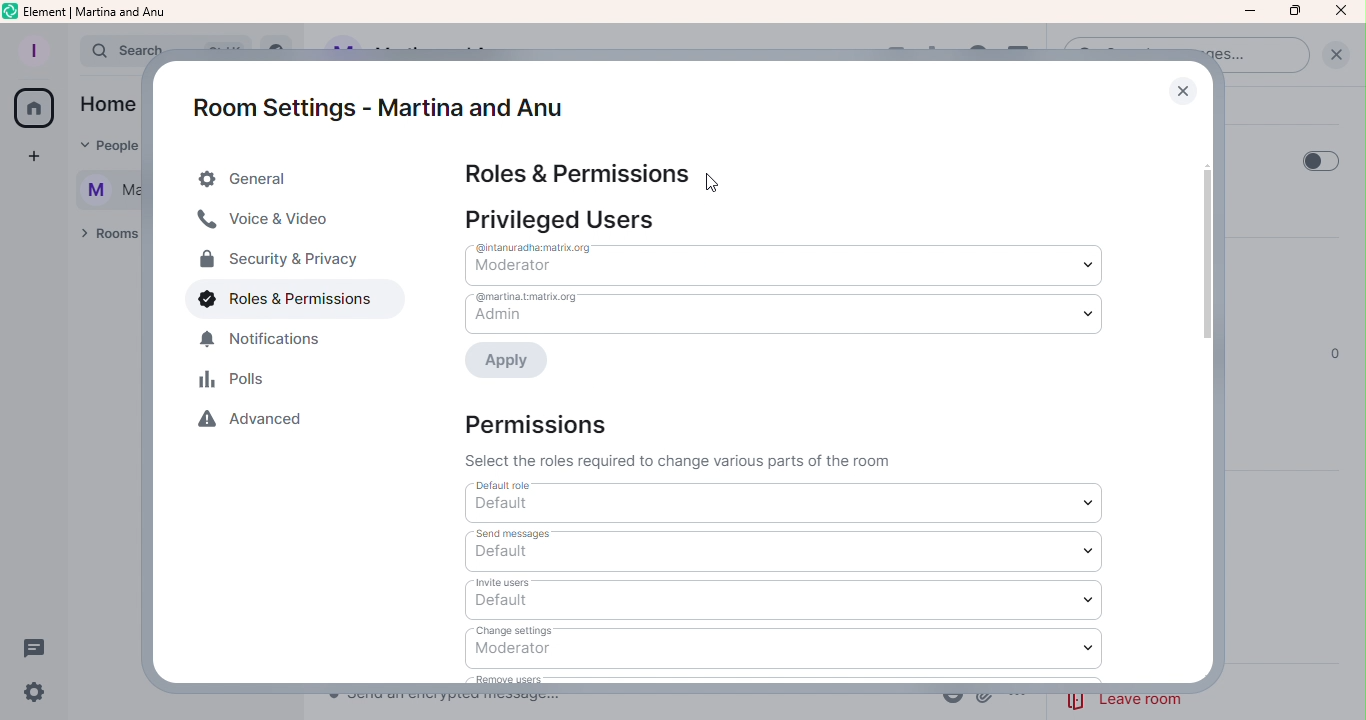 The image size is (1366, 720). What do you see at coordinates (728, 181) in the screenshot?
I see `Cursor` at bounding box center [728, 181].